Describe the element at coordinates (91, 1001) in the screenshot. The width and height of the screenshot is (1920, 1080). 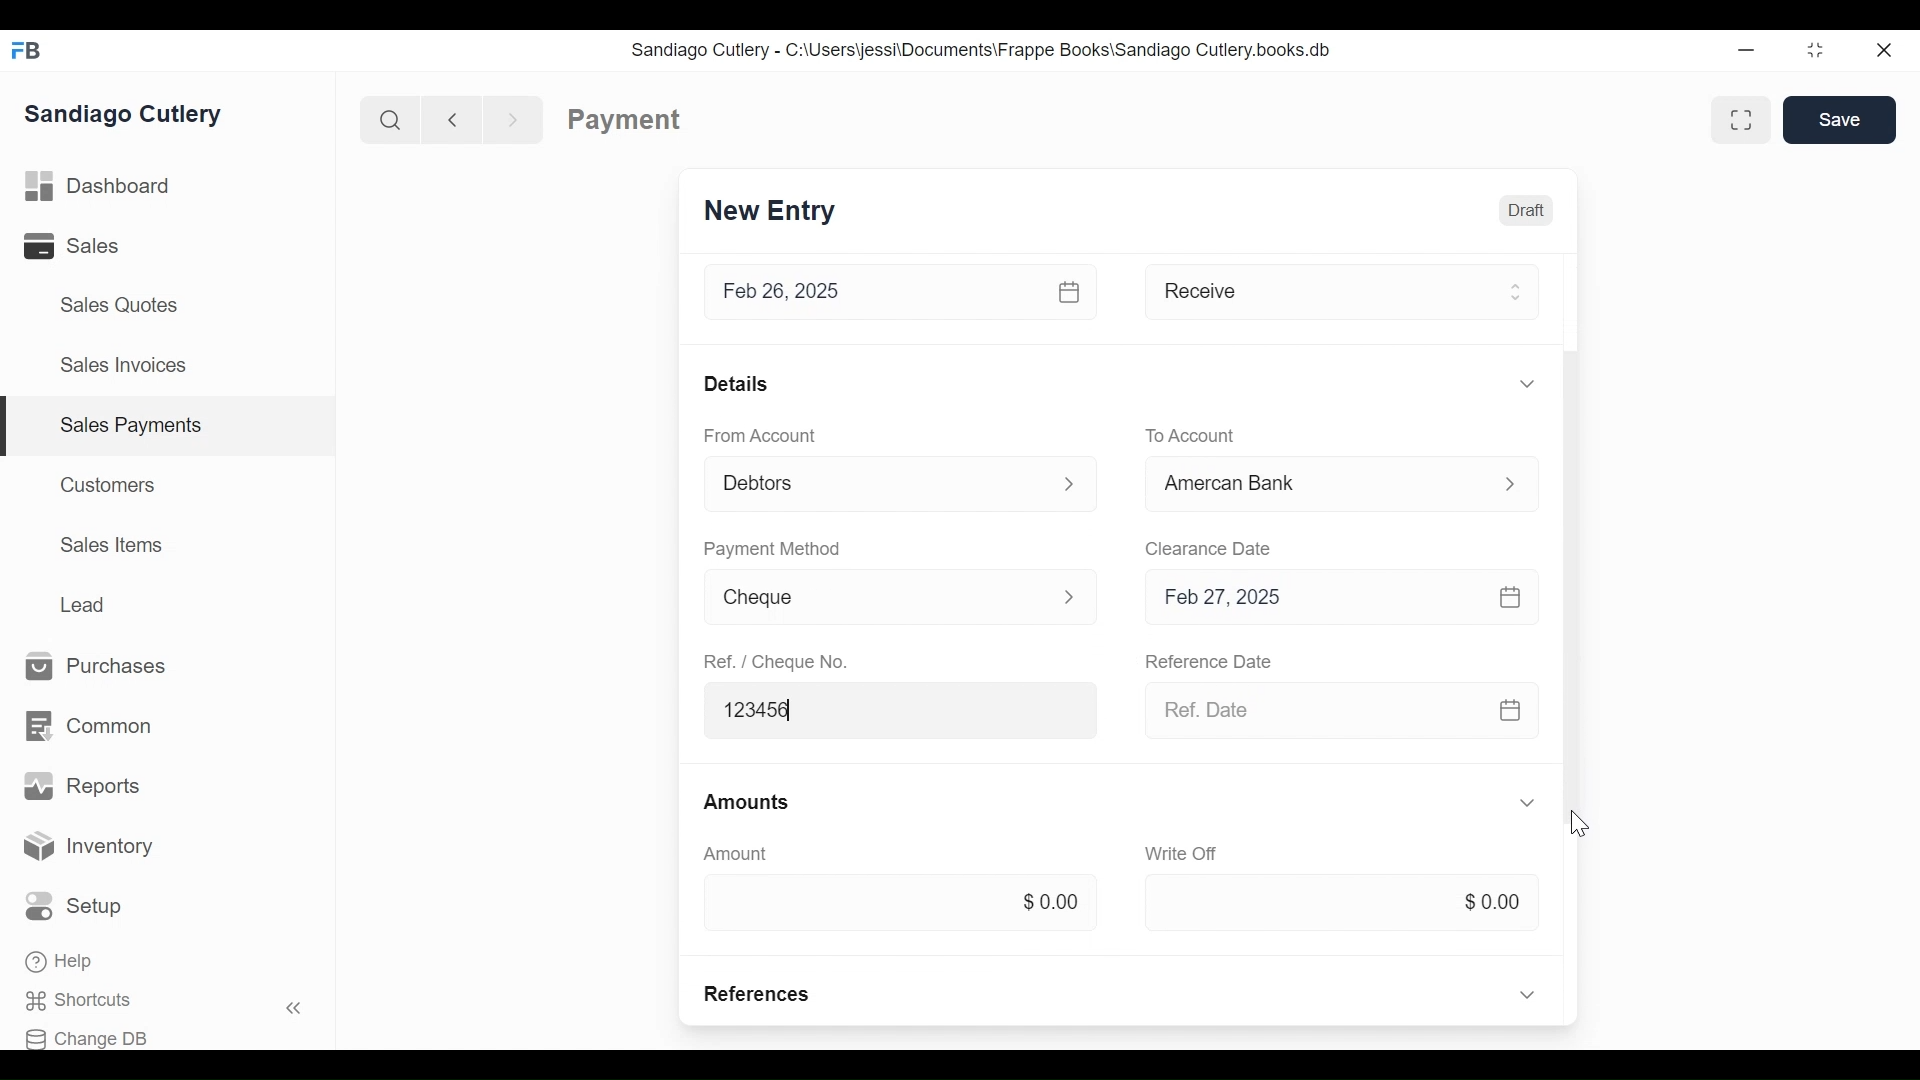
I see `Shortcuts` at that location.